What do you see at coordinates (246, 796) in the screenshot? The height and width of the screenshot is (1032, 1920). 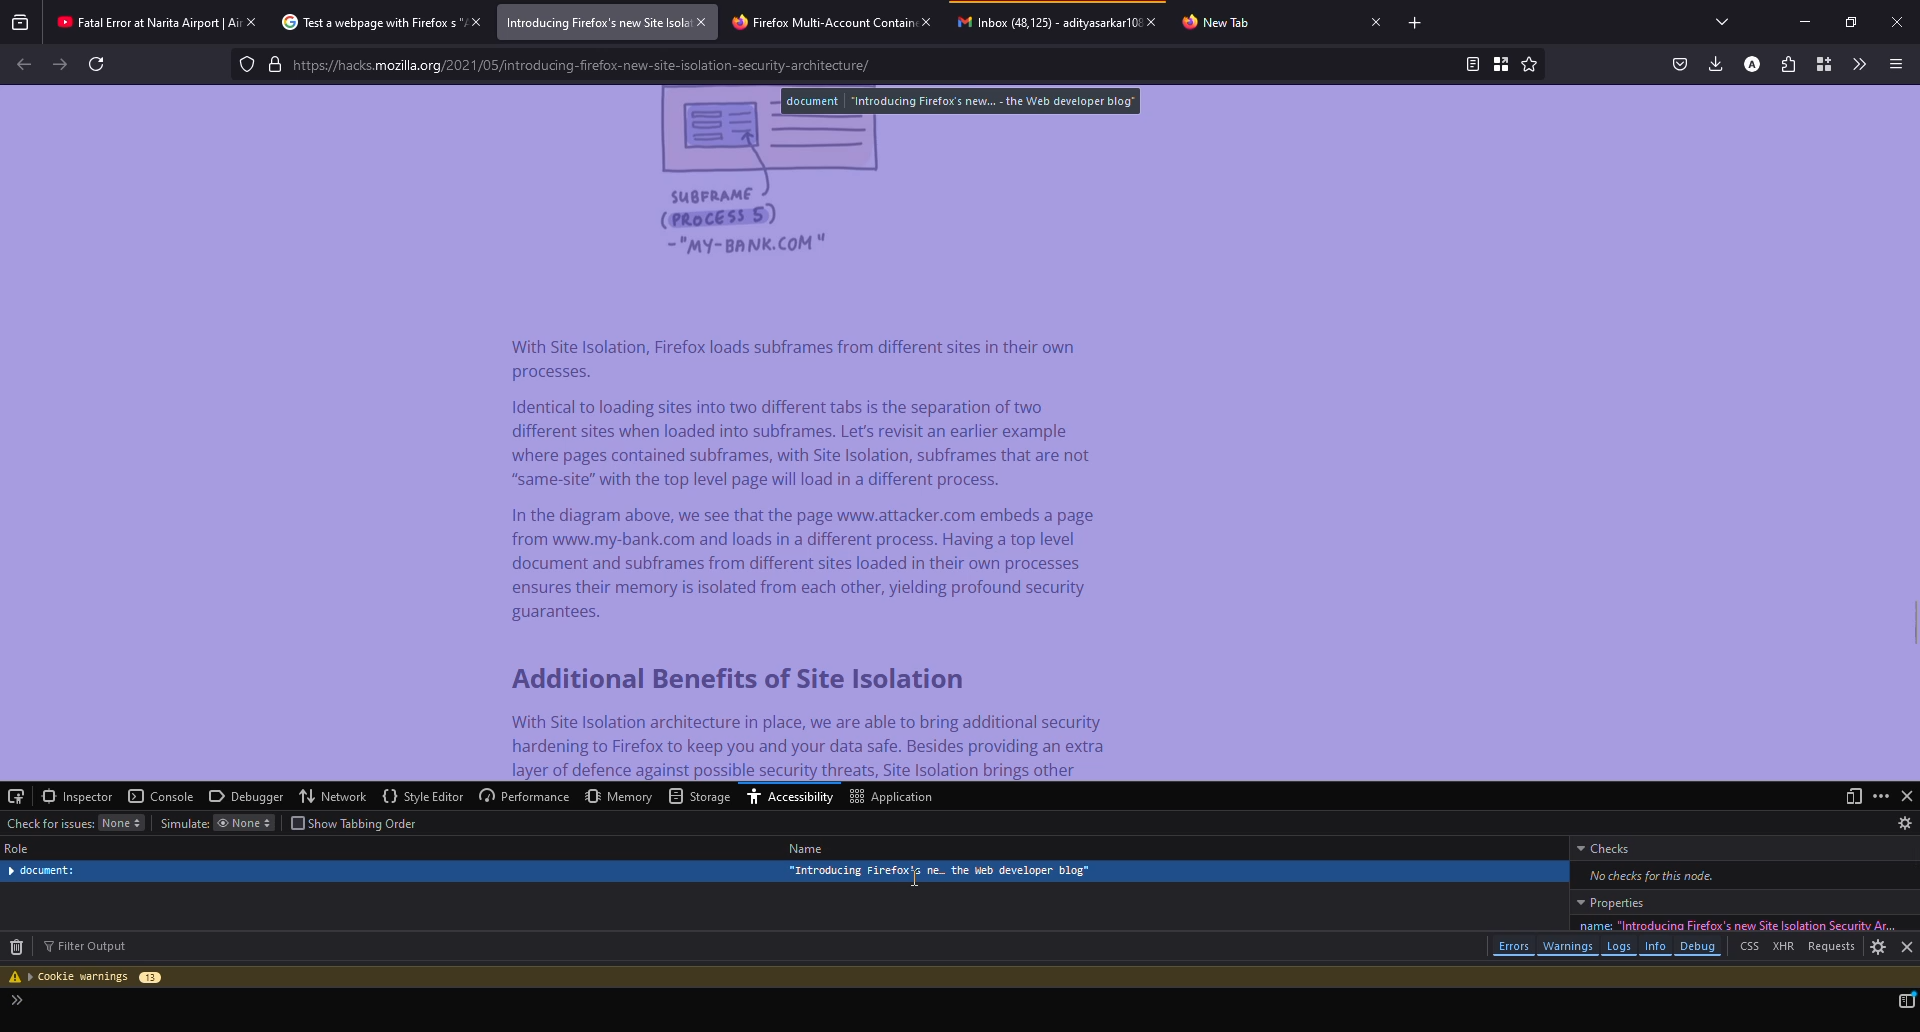 I see `debugger` at bounding box center [246, 796].